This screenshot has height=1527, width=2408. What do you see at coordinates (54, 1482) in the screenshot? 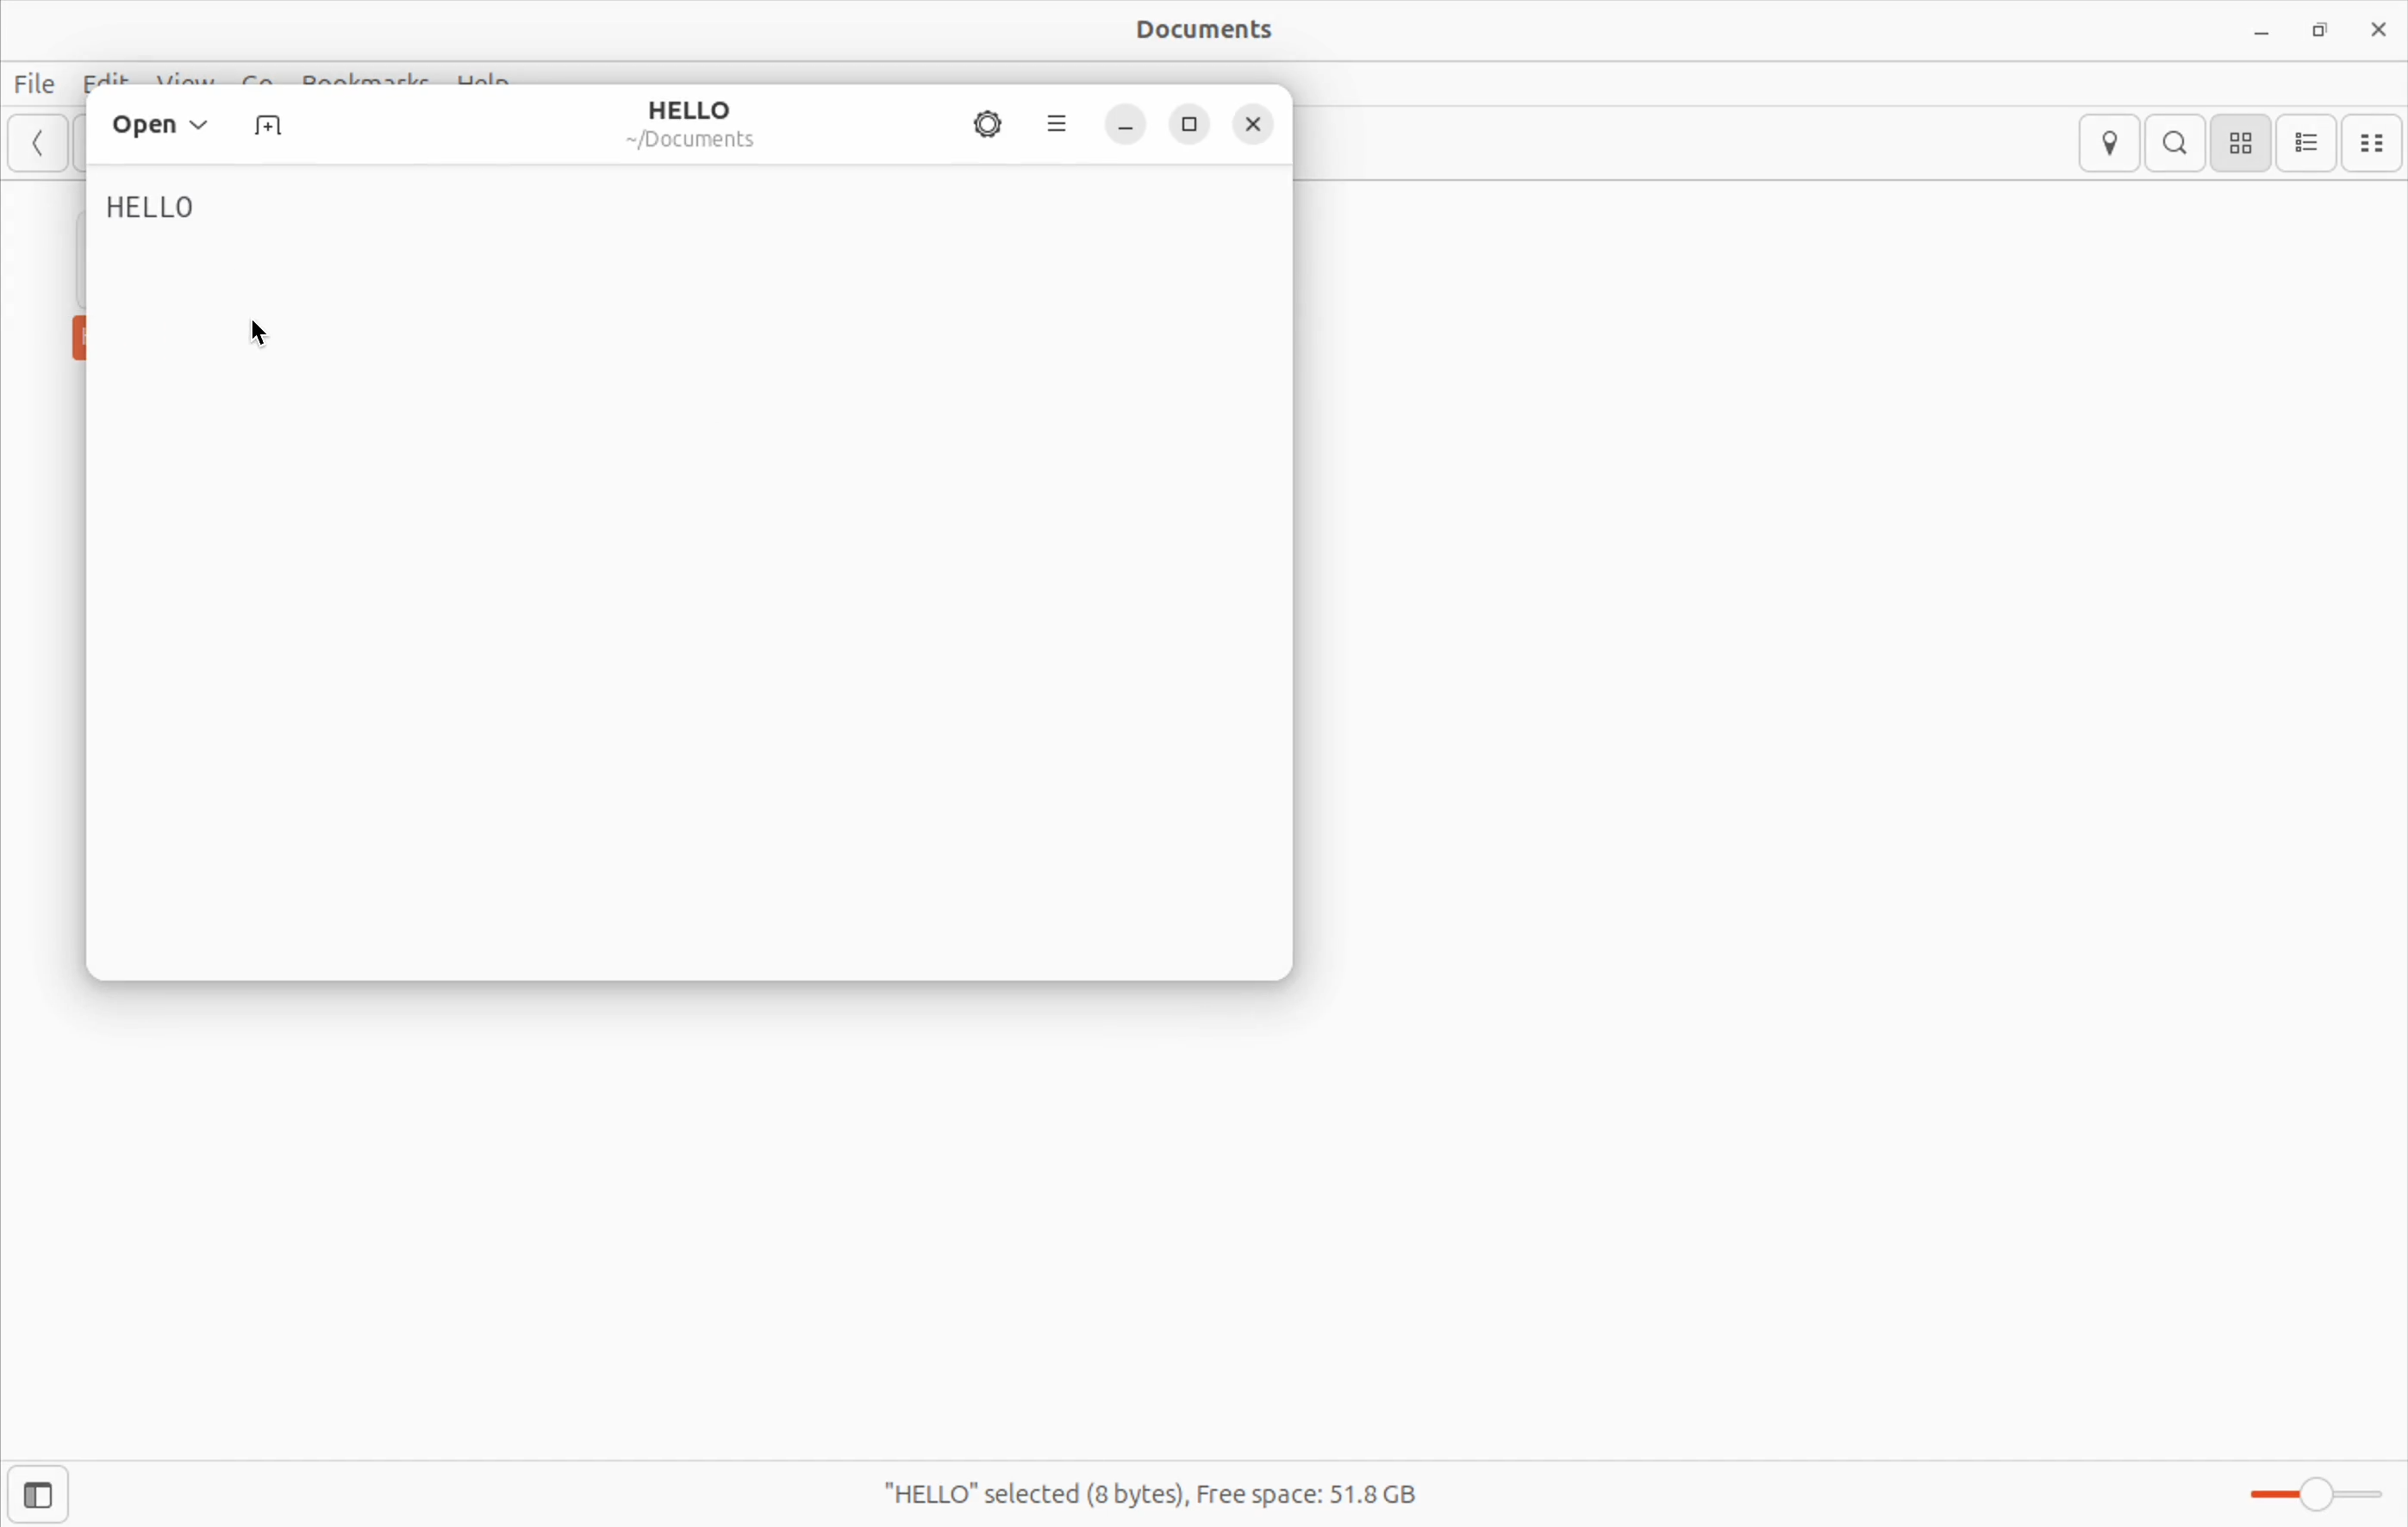
I see `Open sidebar` at bounding box center [54, 1482].